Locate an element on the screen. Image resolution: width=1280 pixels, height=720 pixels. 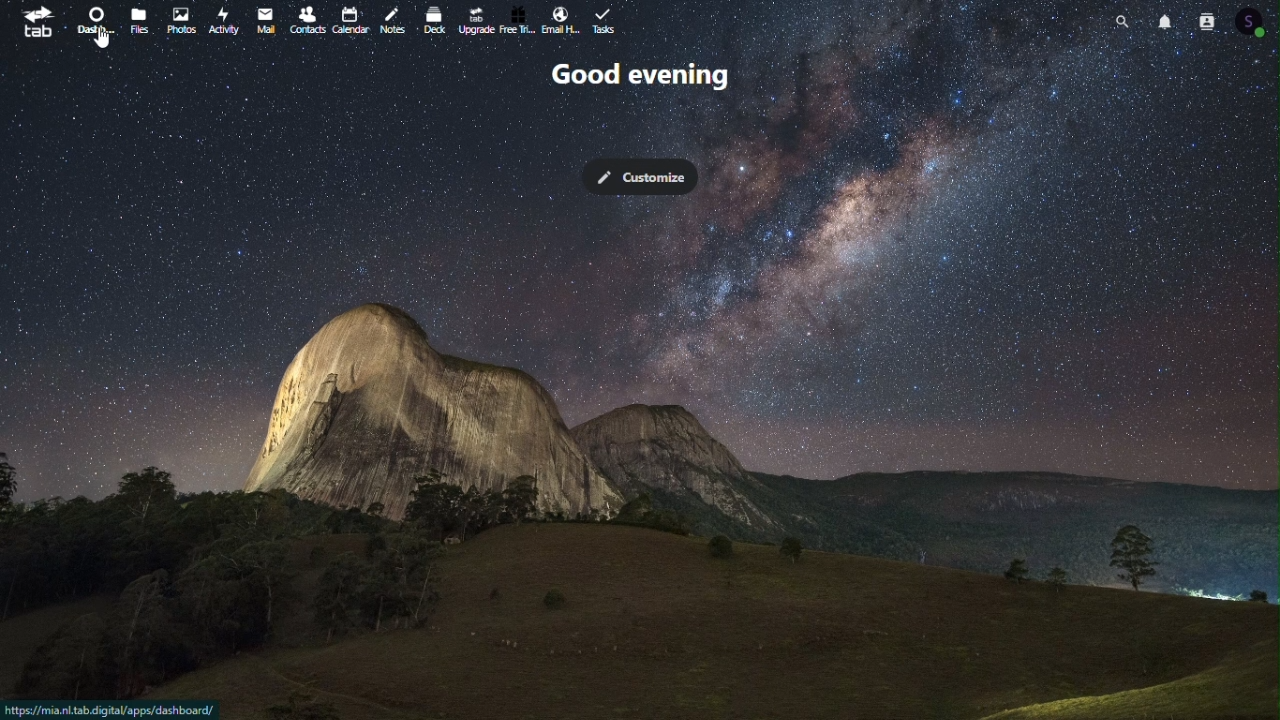
URL is located at coordinates (113, 708).